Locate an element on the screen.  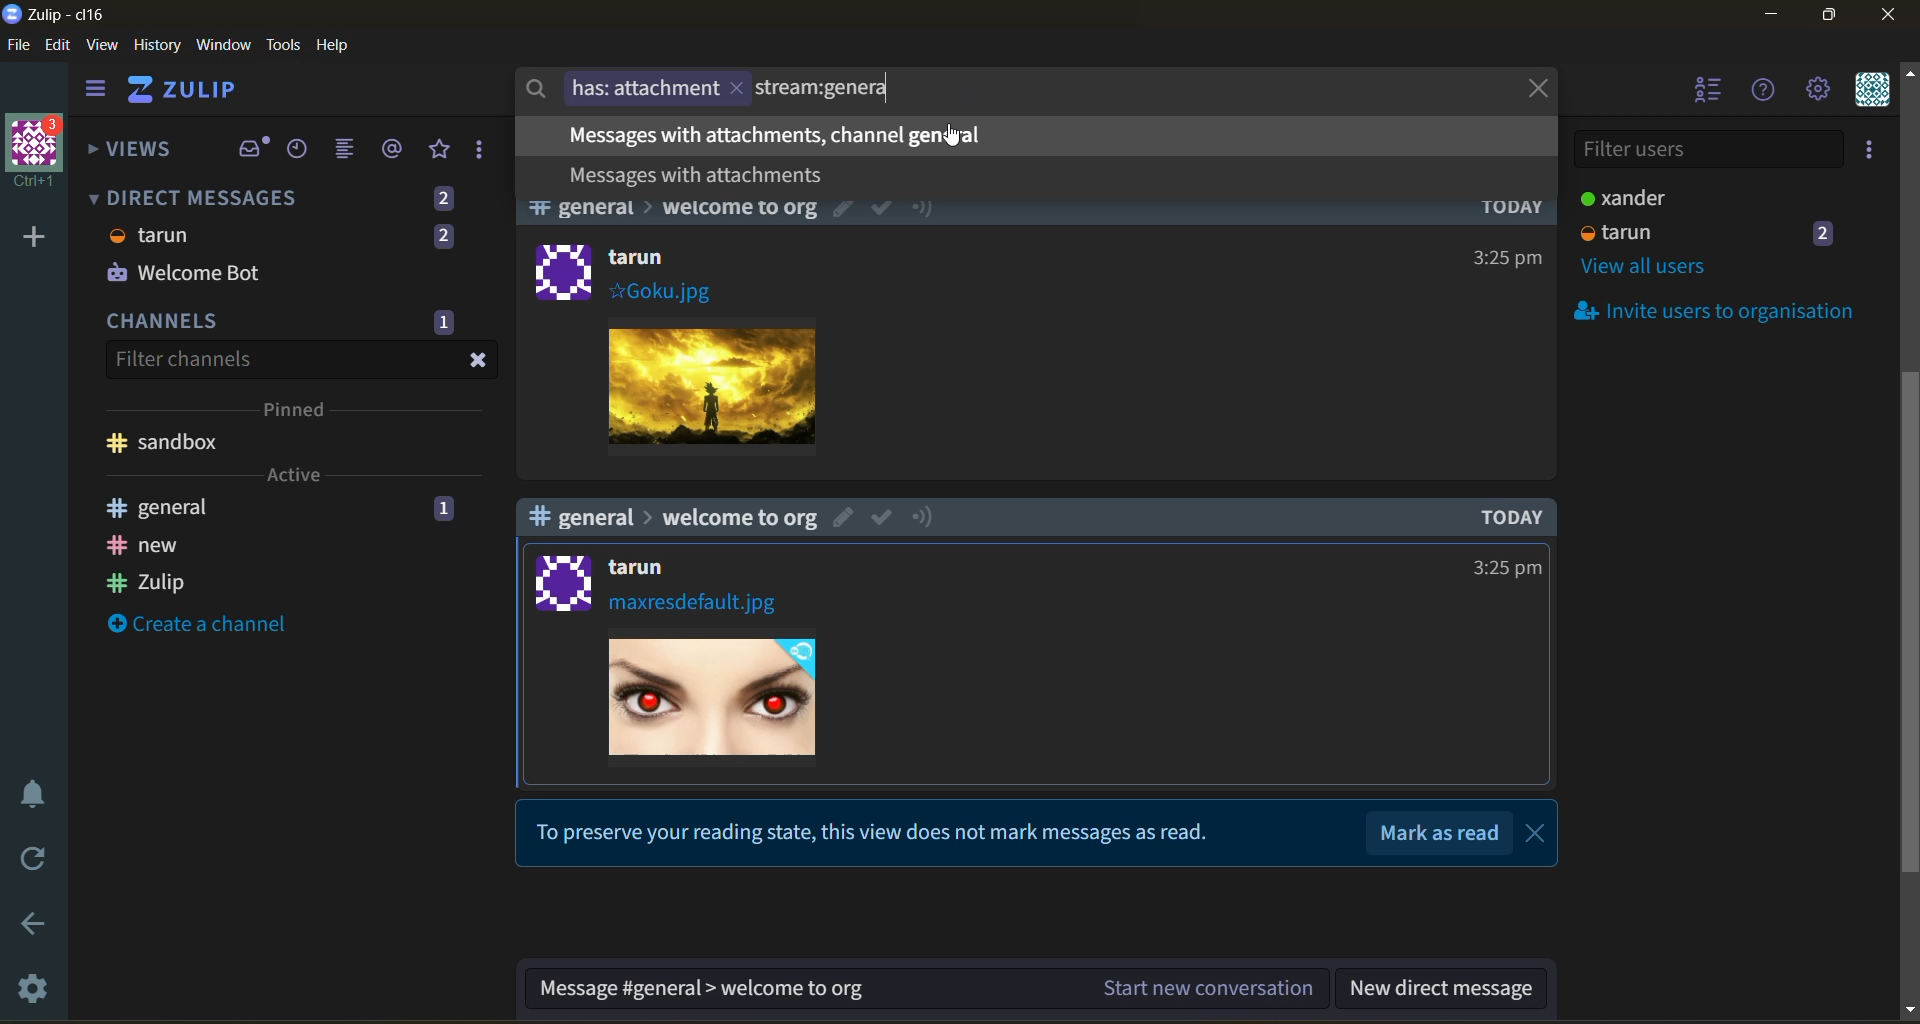
drafts and reactions is located at coordinates (481, 151).